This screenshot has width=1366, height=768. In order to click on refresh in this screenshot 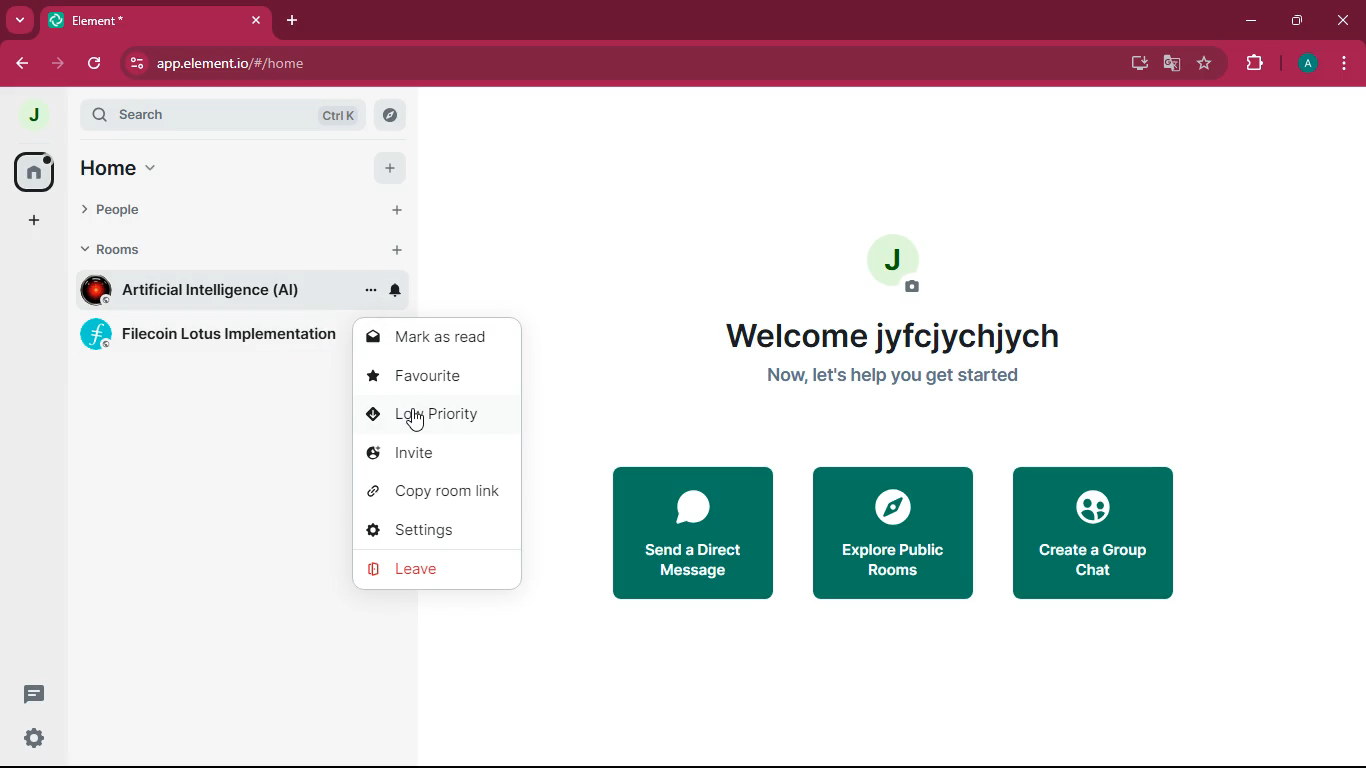, I will do `click(98, 63)`.